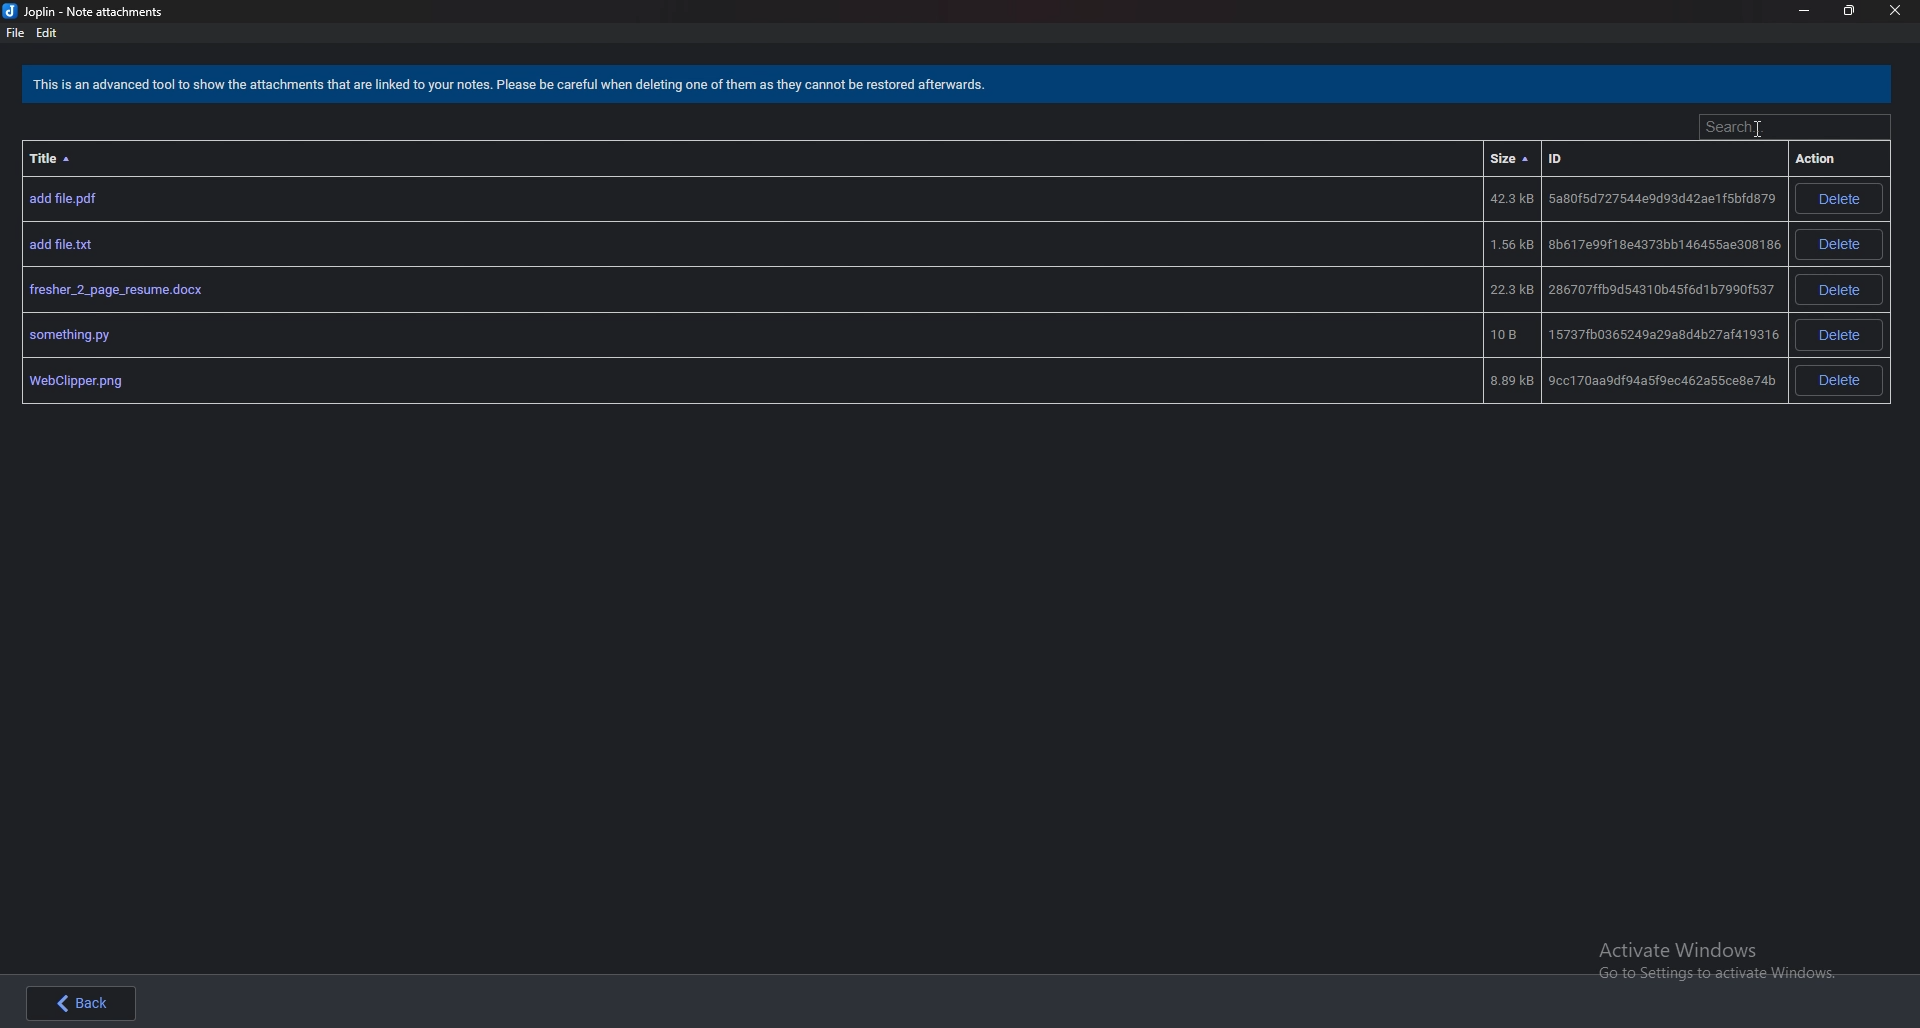 This screenshot has width=1920, height=1028. What do you see at coordinates (1805, 11) in the screenshot?
I see `minimize` at bounding box center [1805, 11].